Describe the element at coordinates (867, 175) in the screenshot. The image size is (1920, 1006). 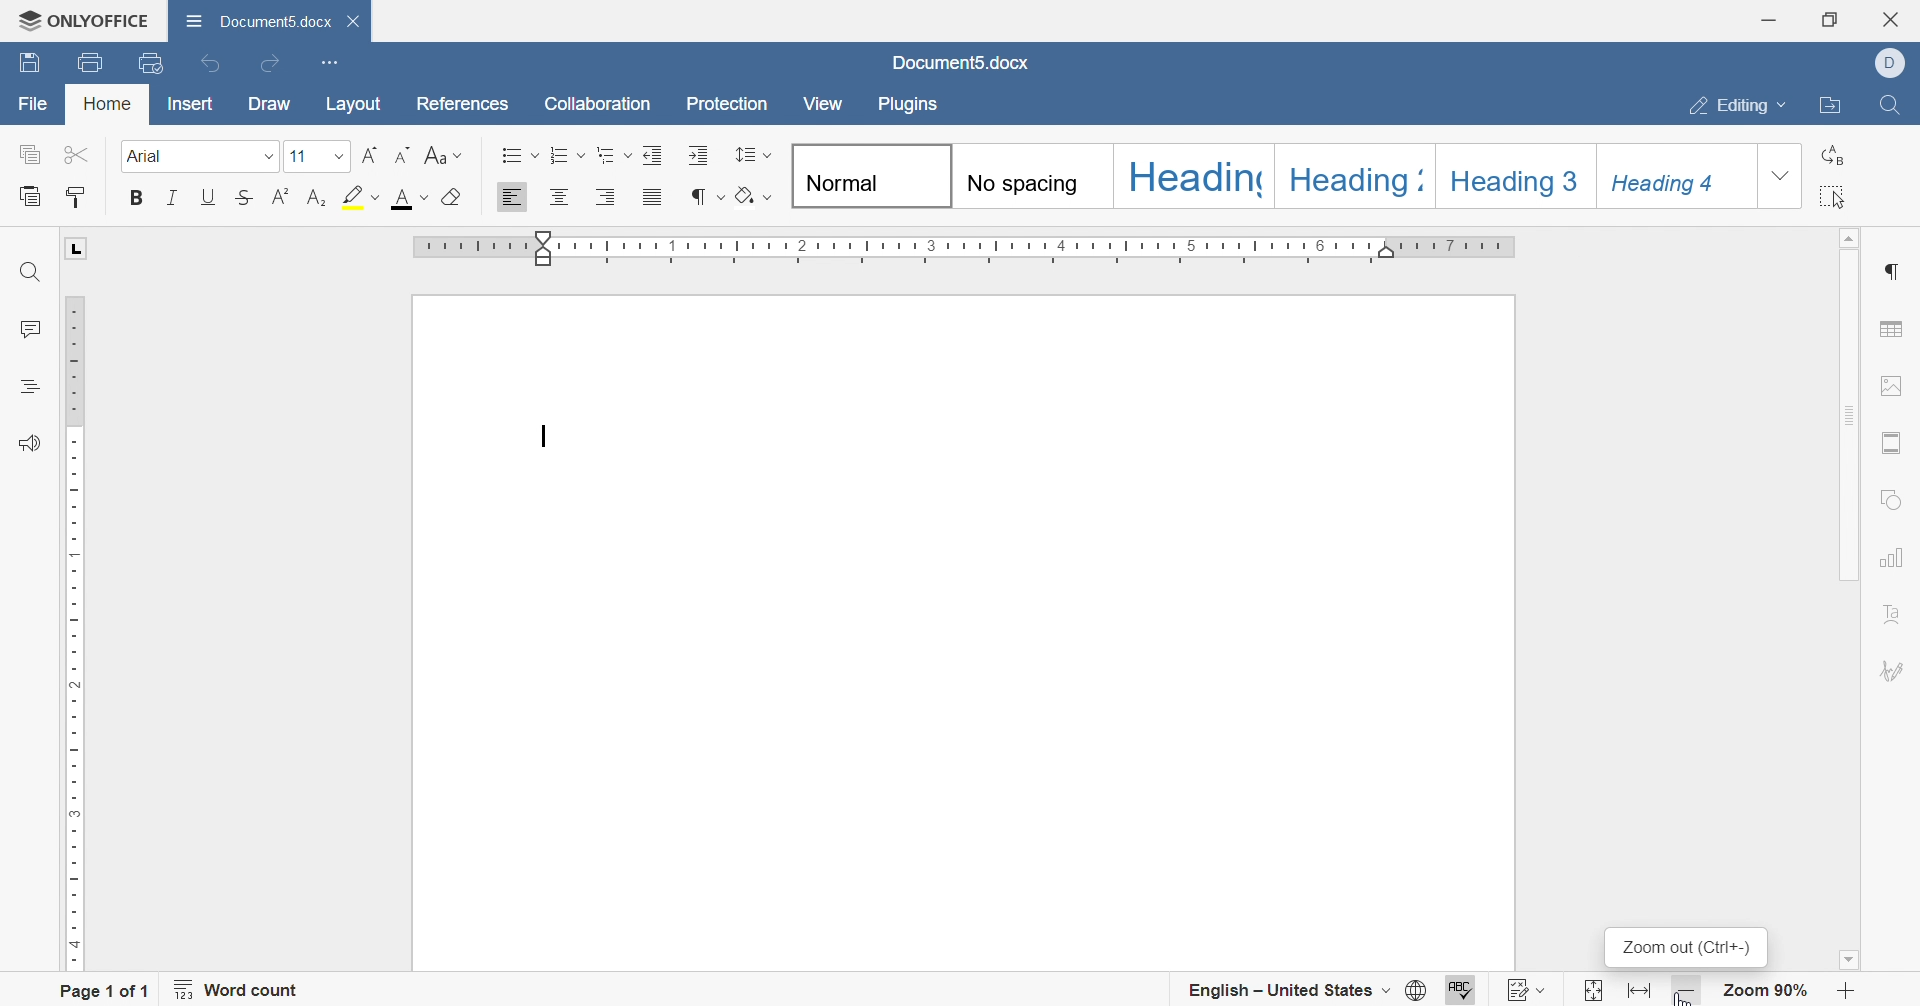
I see `Normal` at that location.